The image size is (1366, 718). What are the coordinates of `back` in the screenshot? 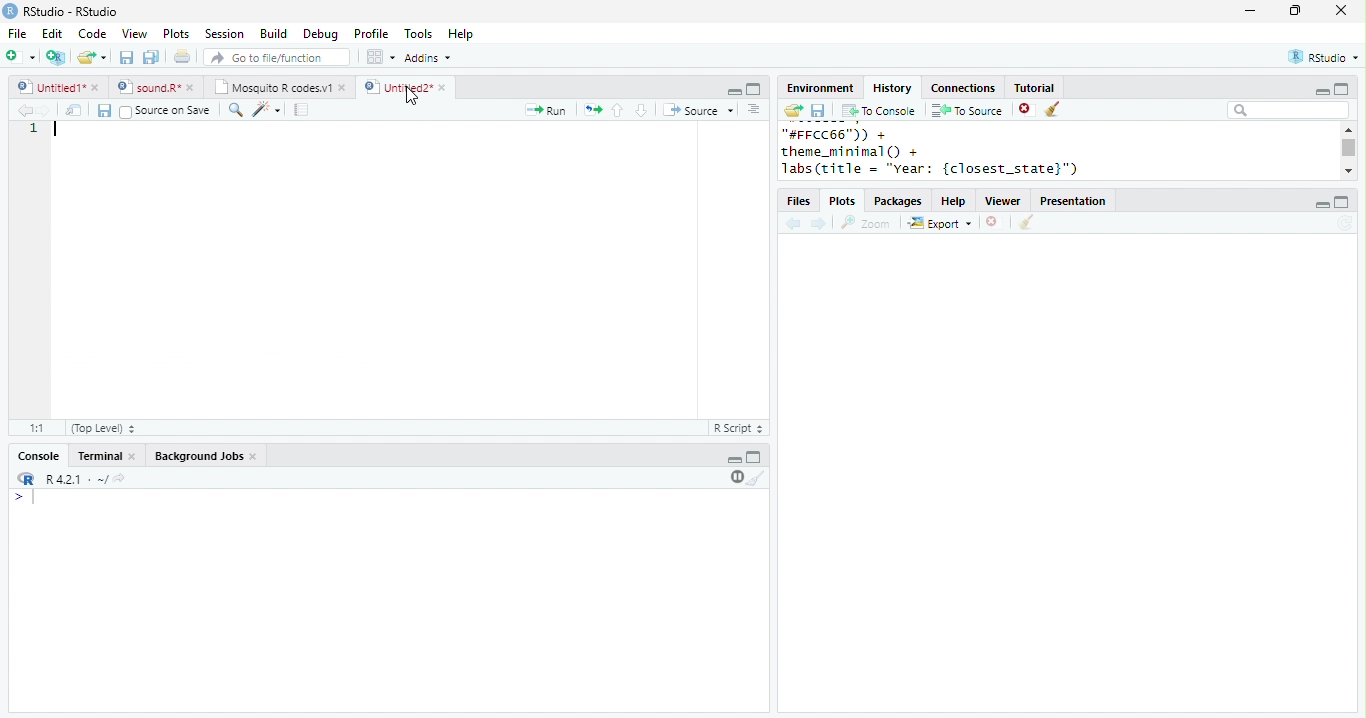 It's located at (793, 225).